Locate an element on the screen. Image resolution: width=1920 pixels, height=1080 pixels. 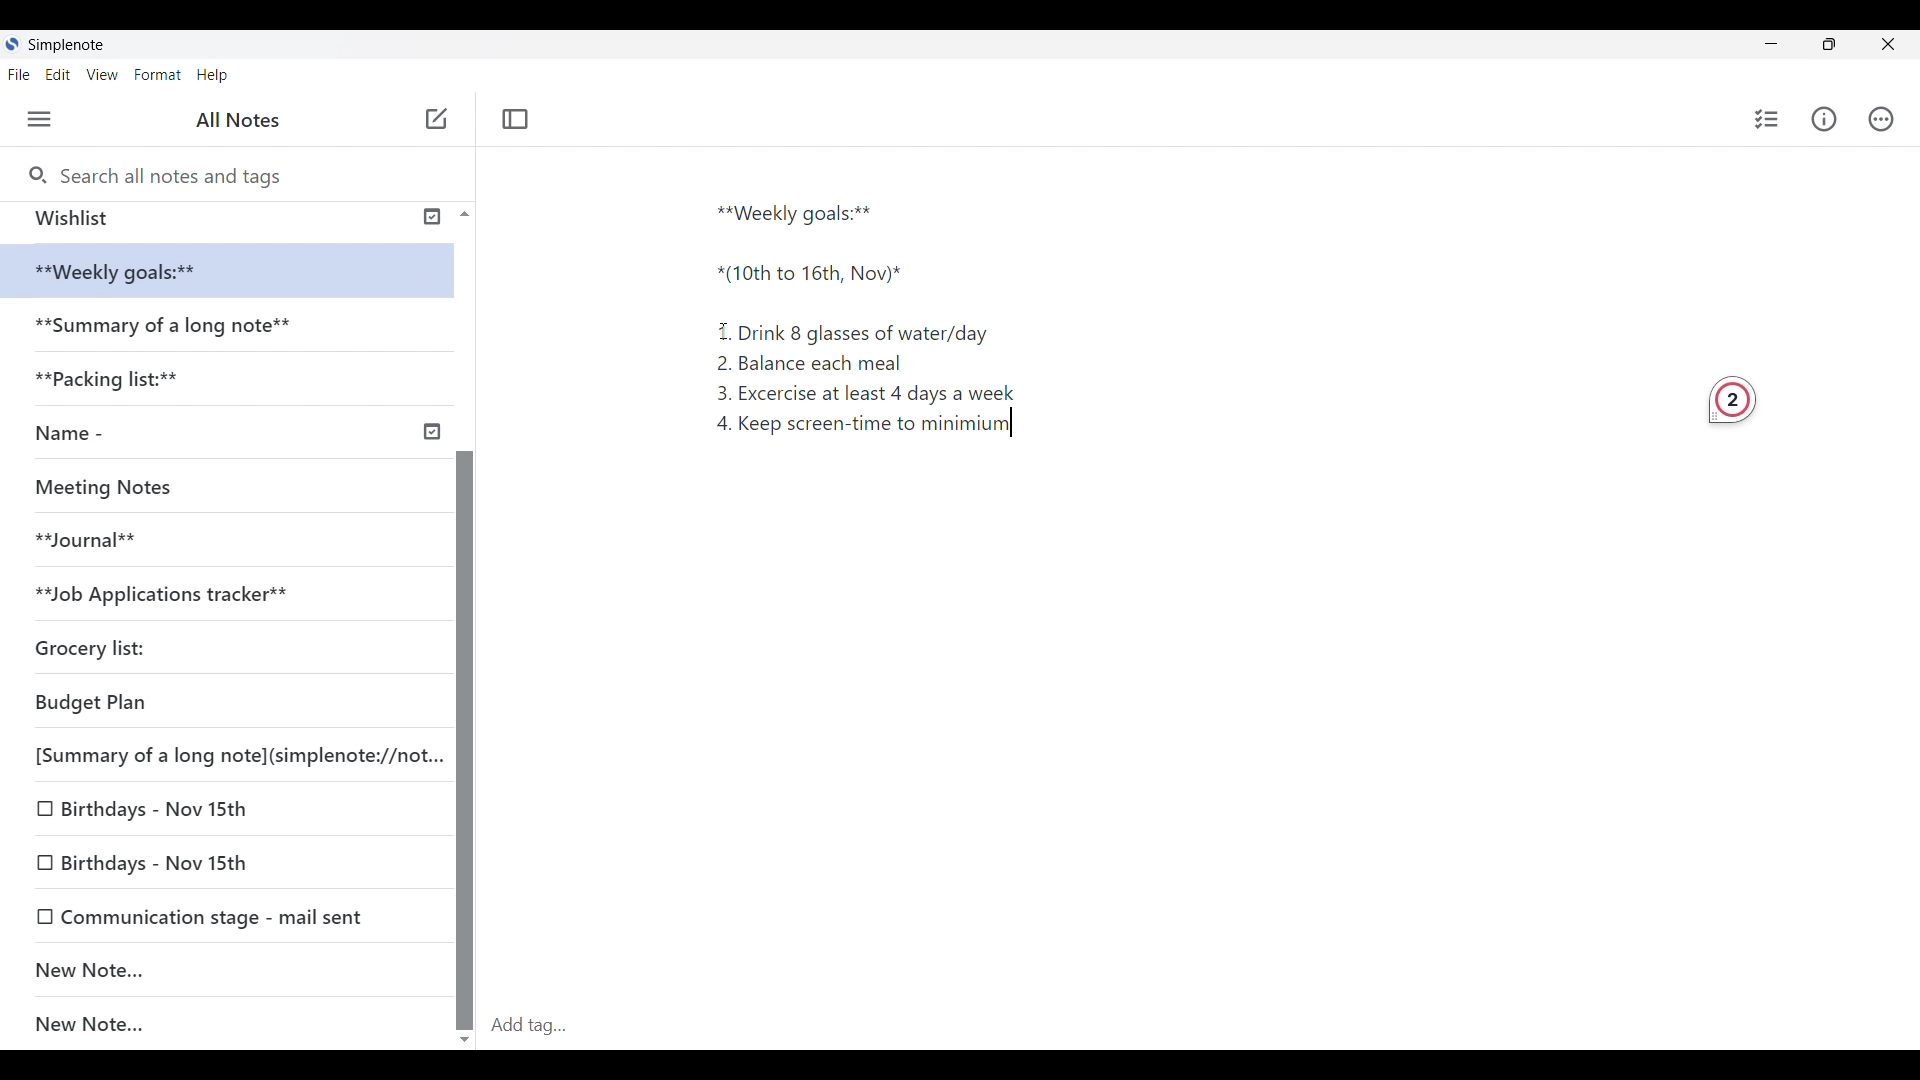
New note... is located at coordinates (237, 1025).